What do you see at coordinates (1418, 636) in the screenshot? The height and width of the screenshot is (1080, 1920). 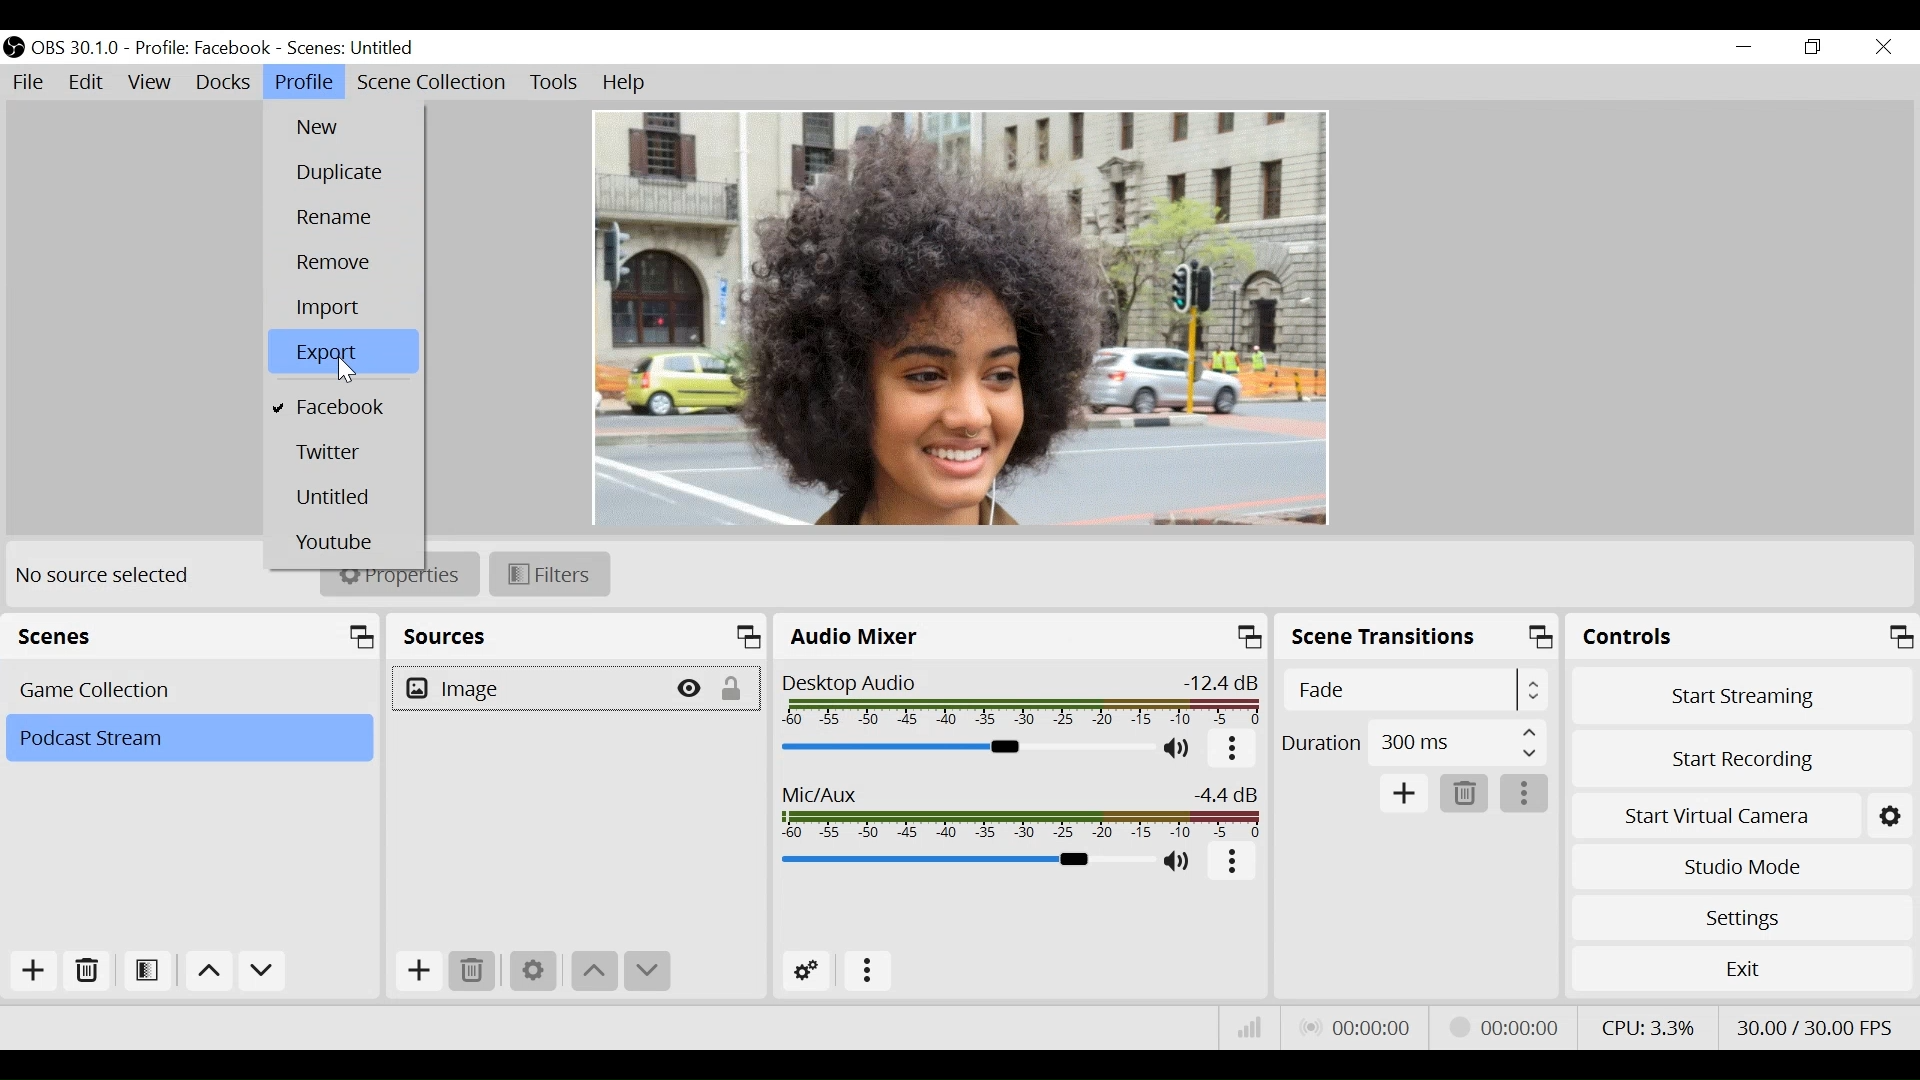 I see `Scene Transition` at bounding box center [1418, 636].